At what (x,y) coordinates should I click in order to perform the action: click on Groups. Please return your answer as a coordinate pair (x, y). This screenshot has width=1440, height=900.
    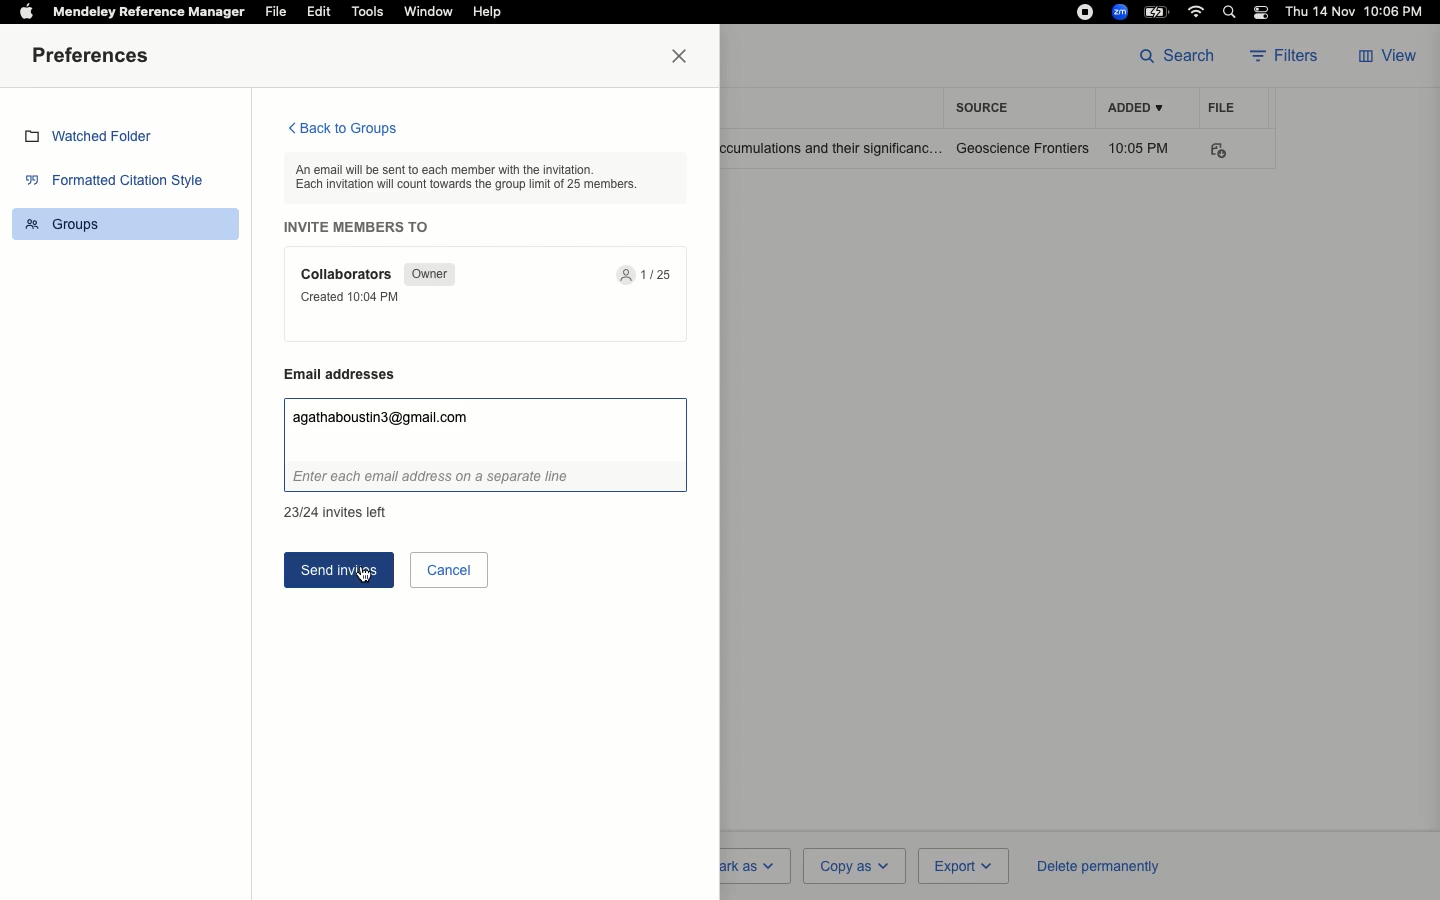
    Looking at the image, I should click on (129, 222).